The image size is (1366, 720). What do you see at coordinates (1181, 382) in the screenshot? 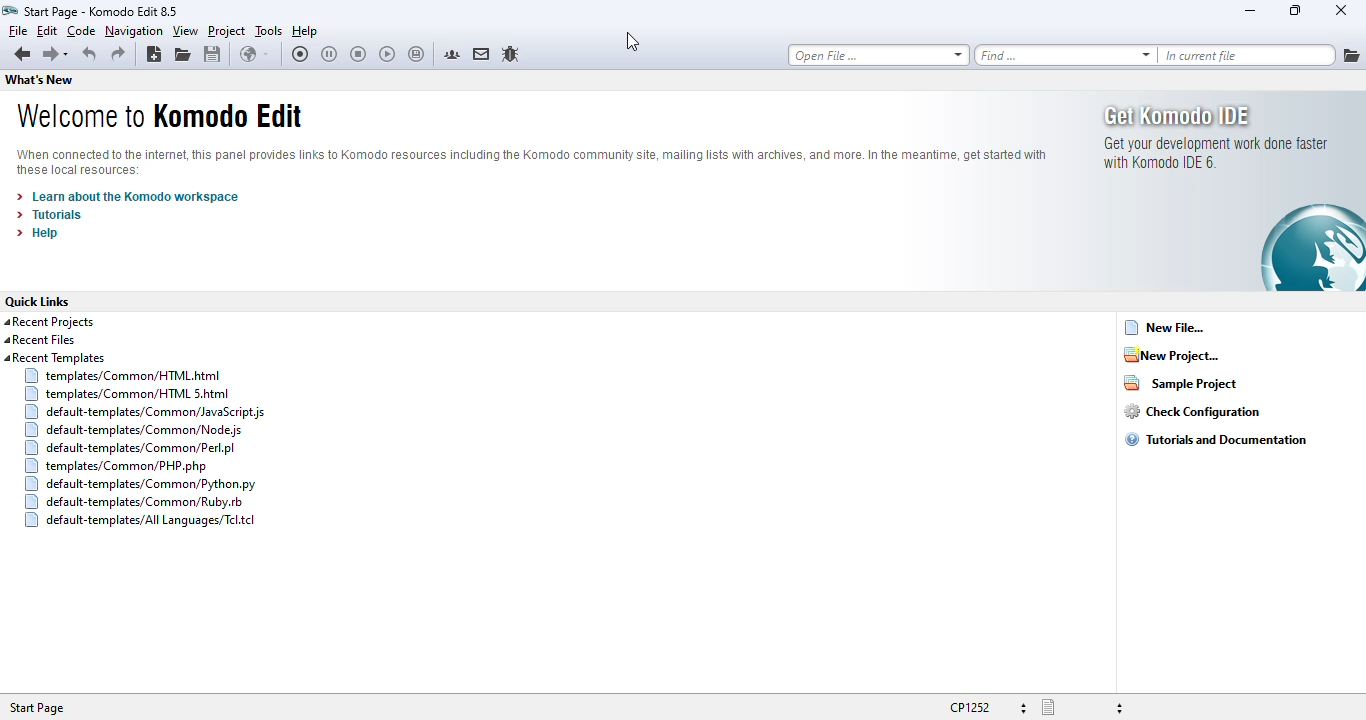
I see `sample project` at bounding box center [1181, 382].